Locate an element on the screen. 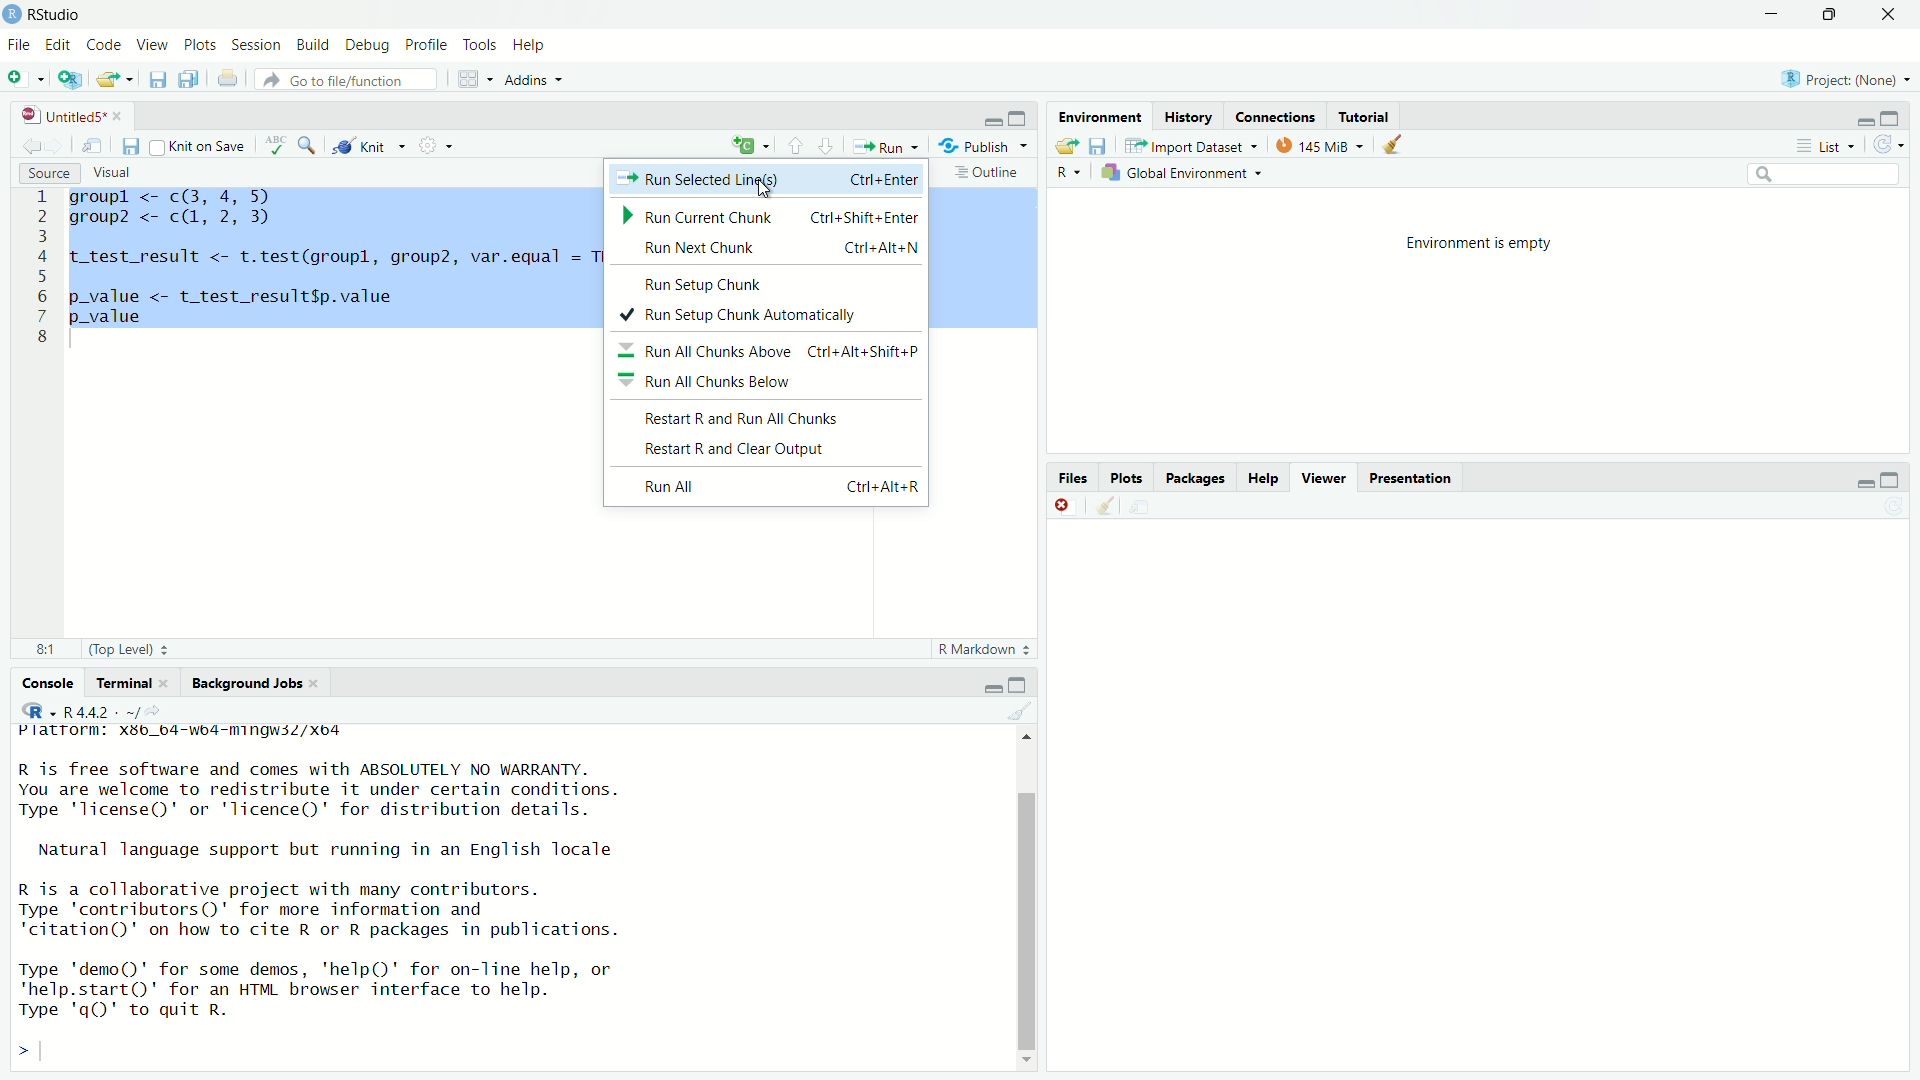 This screenshot has height=1080, width=1920. maximise is located at coordinates (1899, 114).